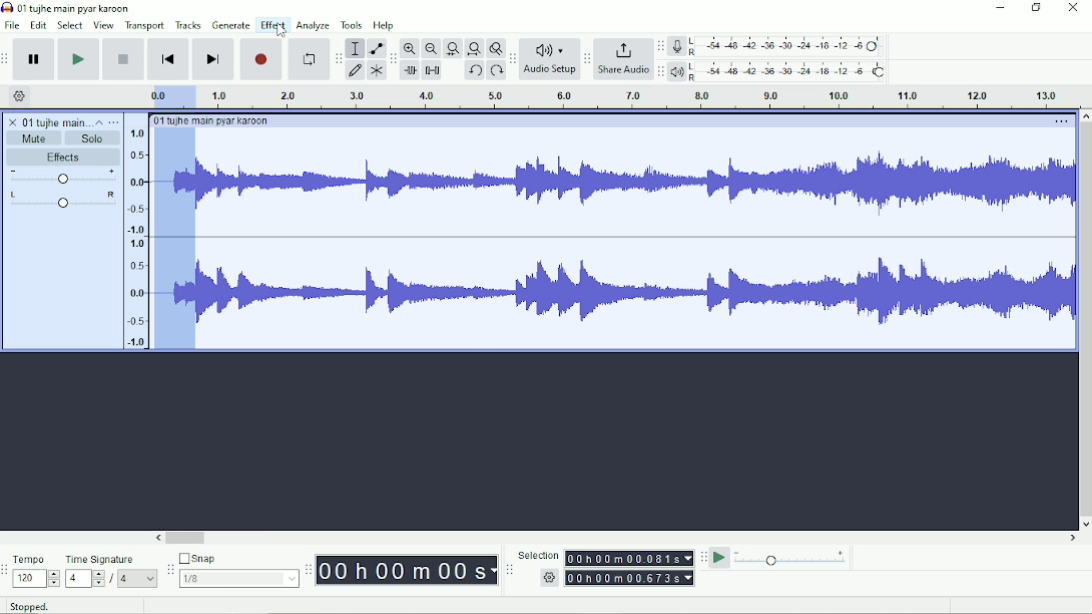 The width and height of the screenshot is (1092, 614). What do you see at coordinates (7, 571) in the screenshot?
I see `Audacity time signature toolbar` at bounding box center [7, 571].